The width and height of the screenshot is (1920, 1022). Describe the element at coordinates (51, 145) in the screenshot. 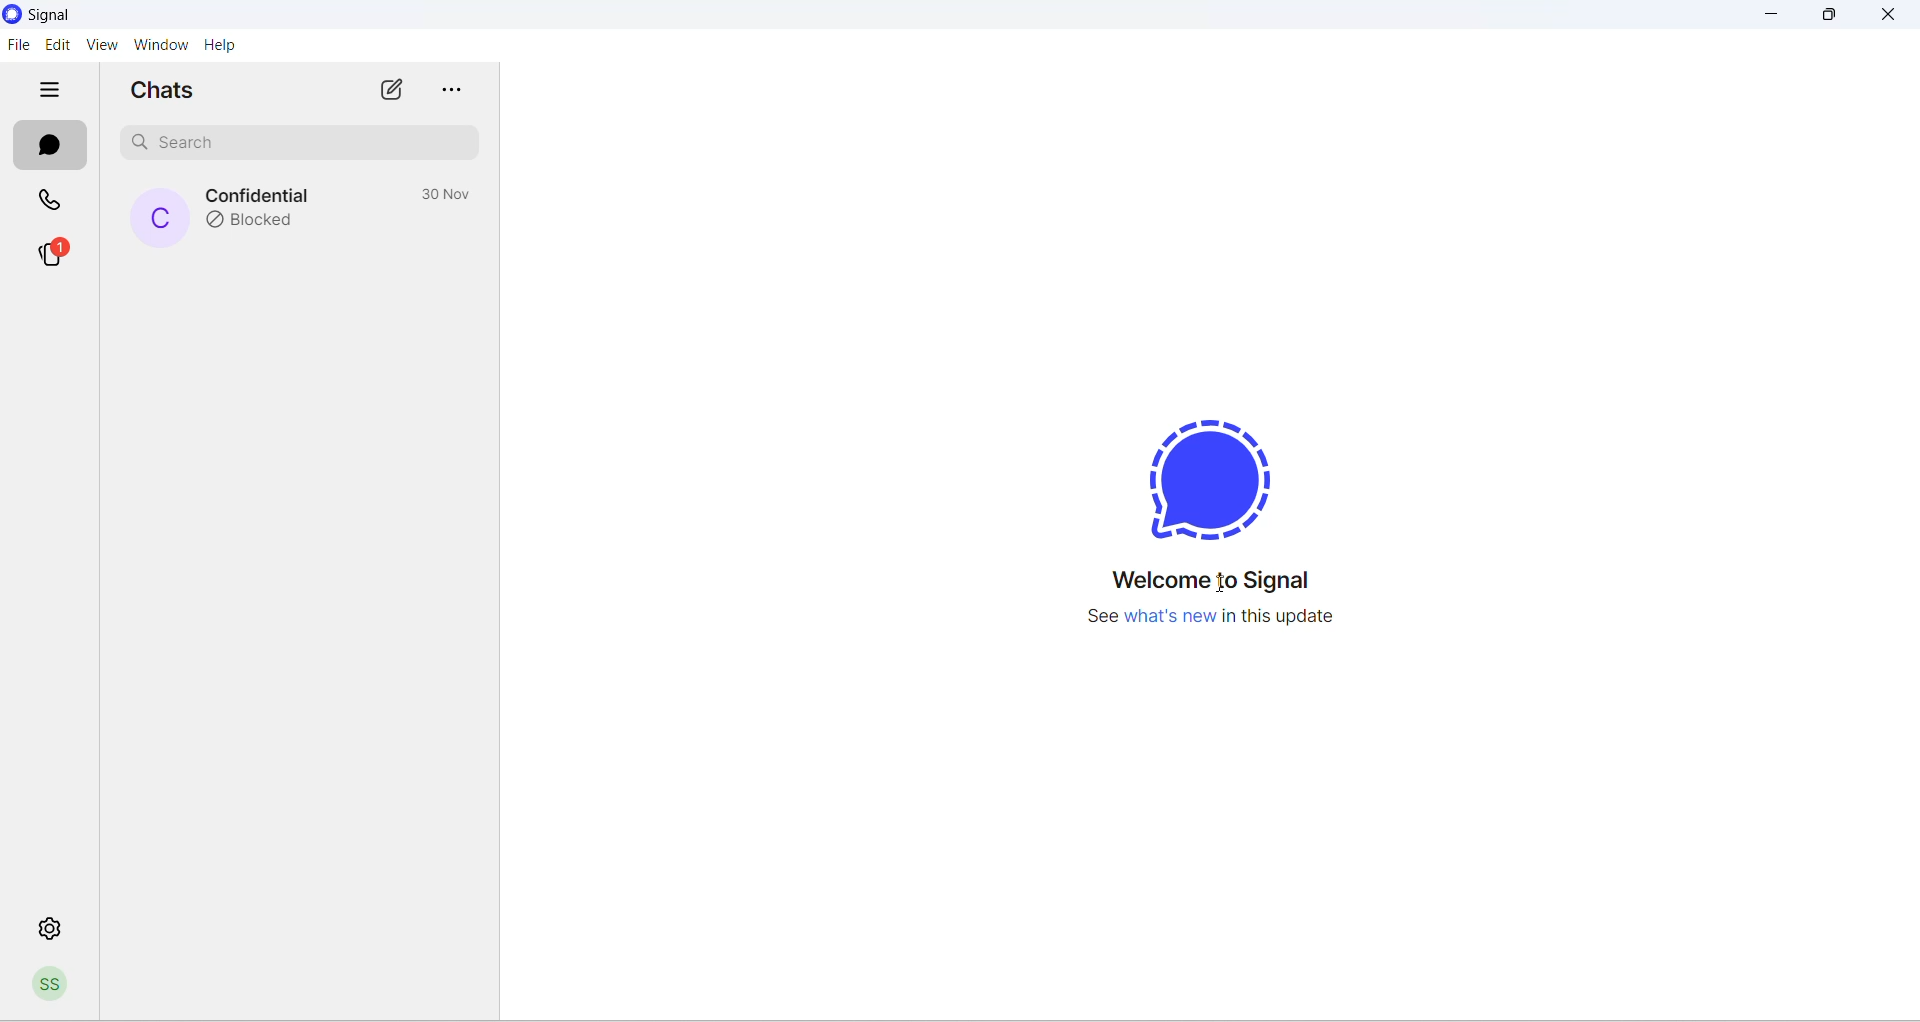

I see `chats` at that location.